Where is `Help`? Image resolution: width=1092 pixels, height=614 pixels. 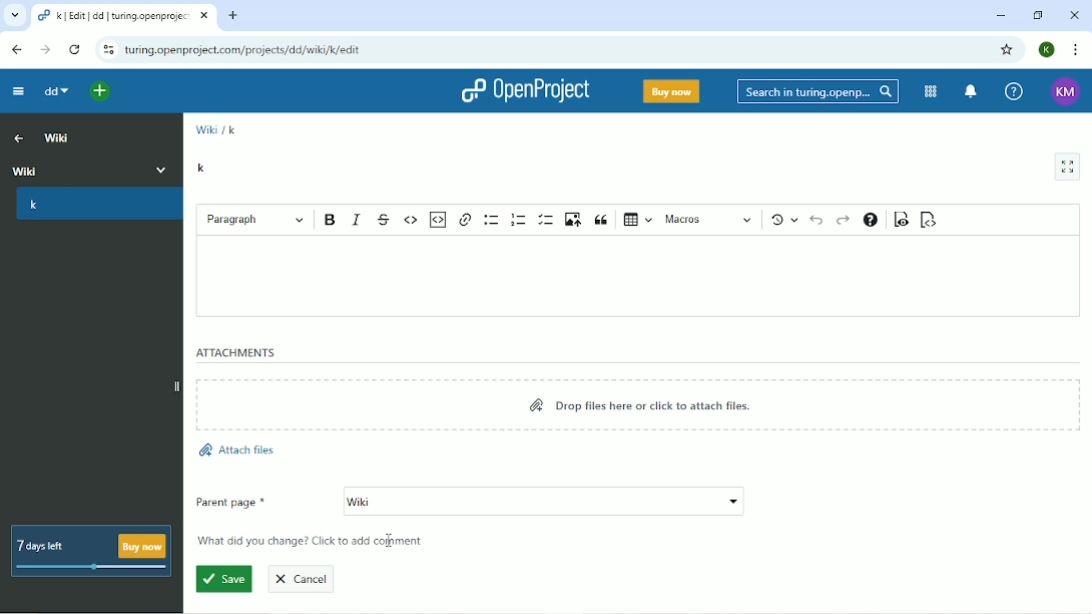
Help is located at coordinates (1012, 90).